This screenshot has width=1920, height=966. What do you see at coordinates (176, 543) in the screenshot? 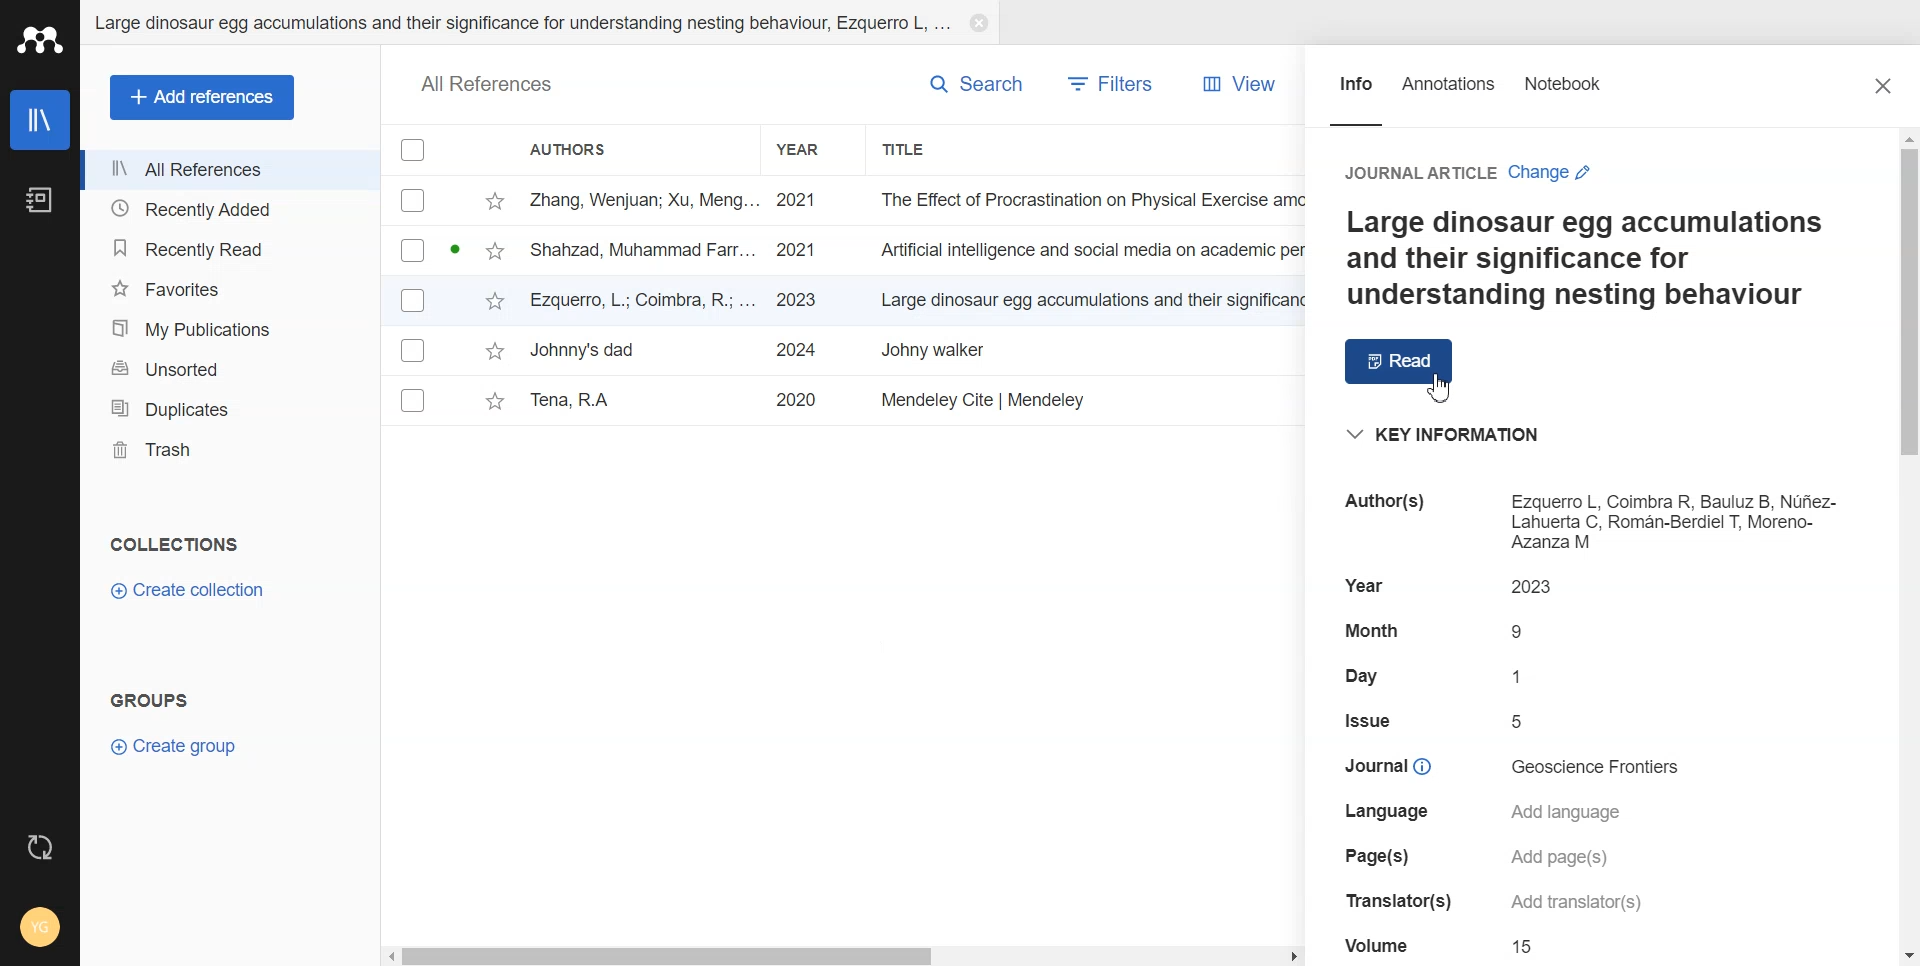
I see `Text` at bounding box center [176, 543].